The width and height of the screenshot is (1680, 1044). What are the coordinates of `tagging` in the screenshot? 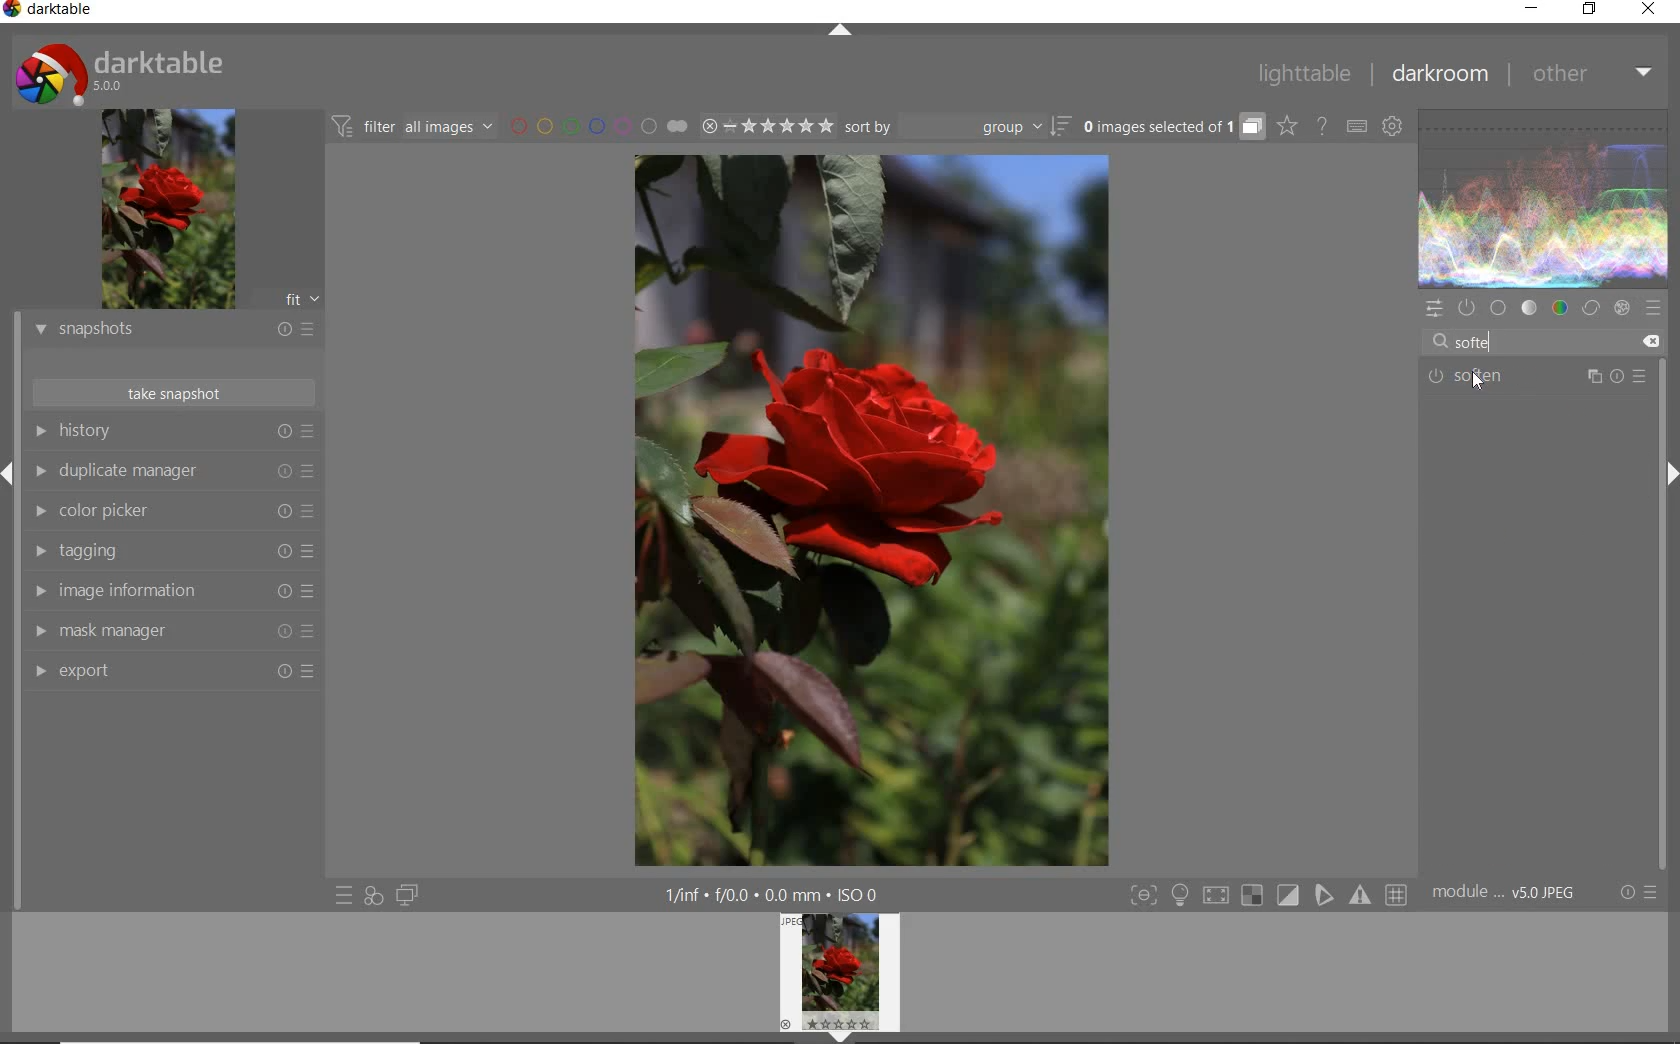 It's located at (172, 550).